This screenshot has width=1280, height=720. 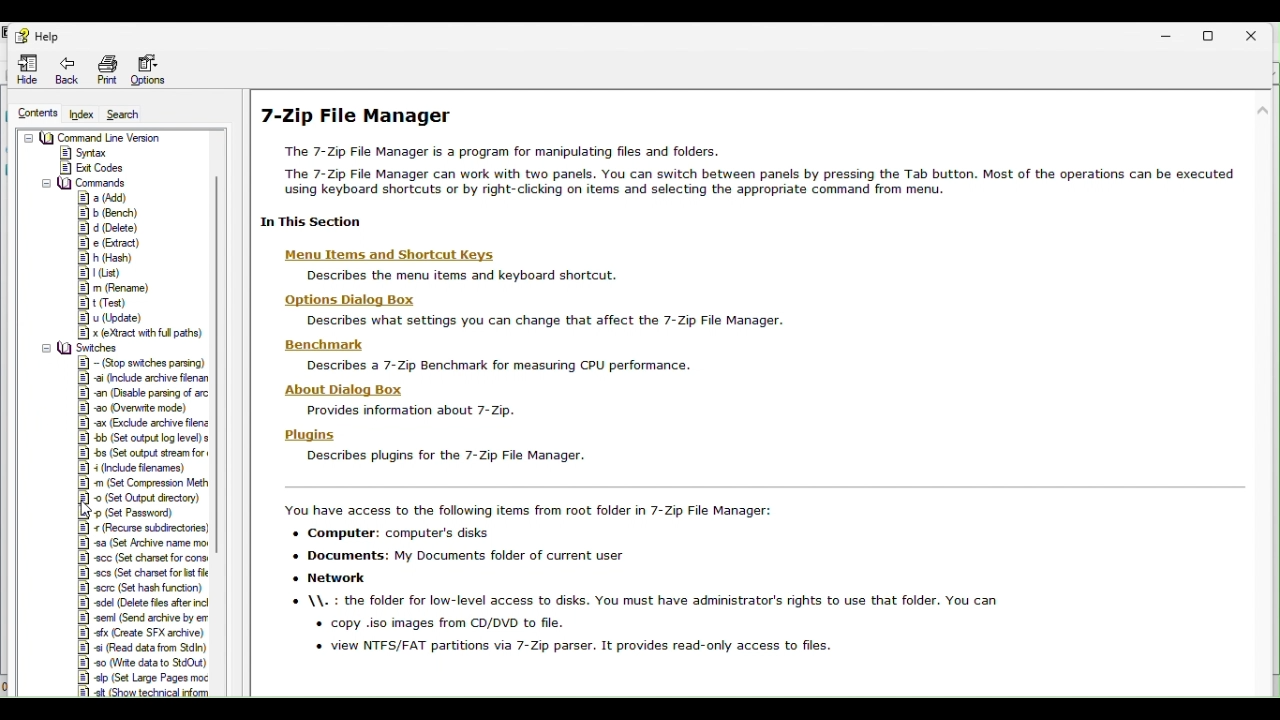 I want to click on scrollbar, so click(x=220, y=256).